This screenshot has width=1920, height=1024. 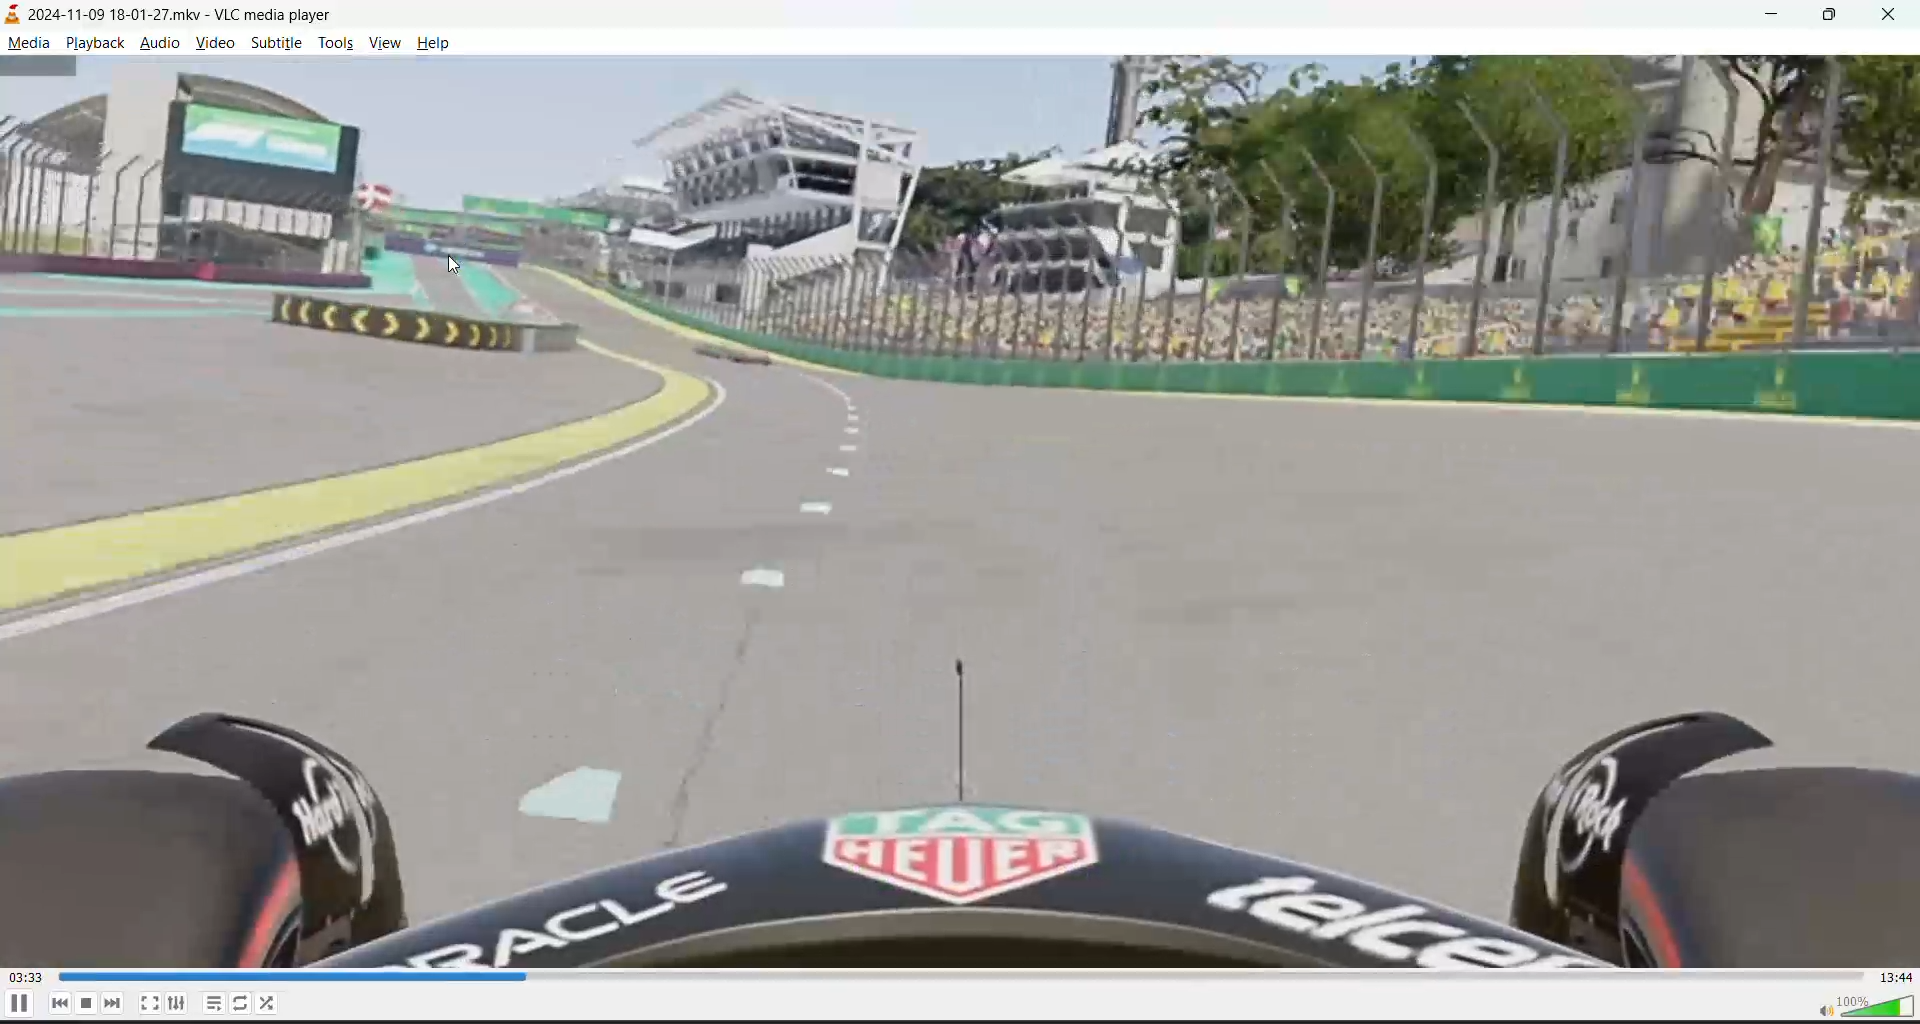 I want to click on icon, so click(x=16, y=15).